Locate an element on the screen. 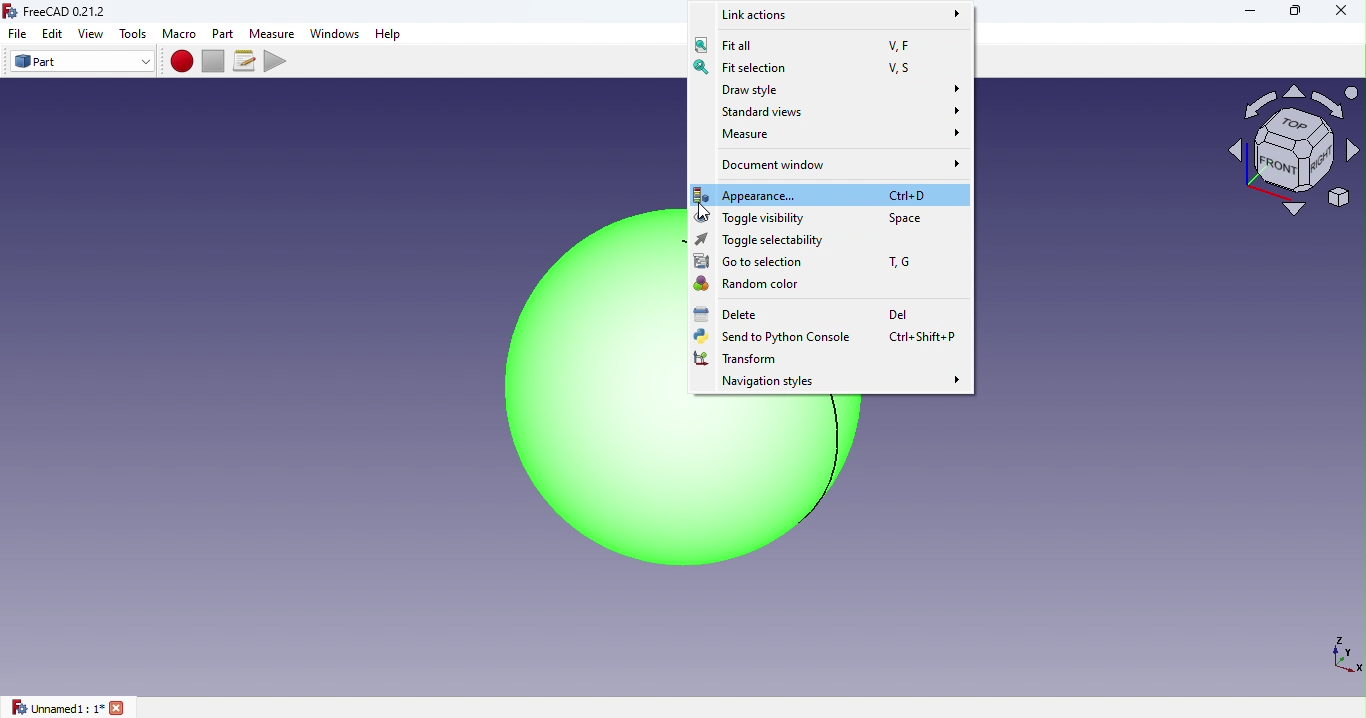  Toggle selectability is located at coordinates (802, 241).